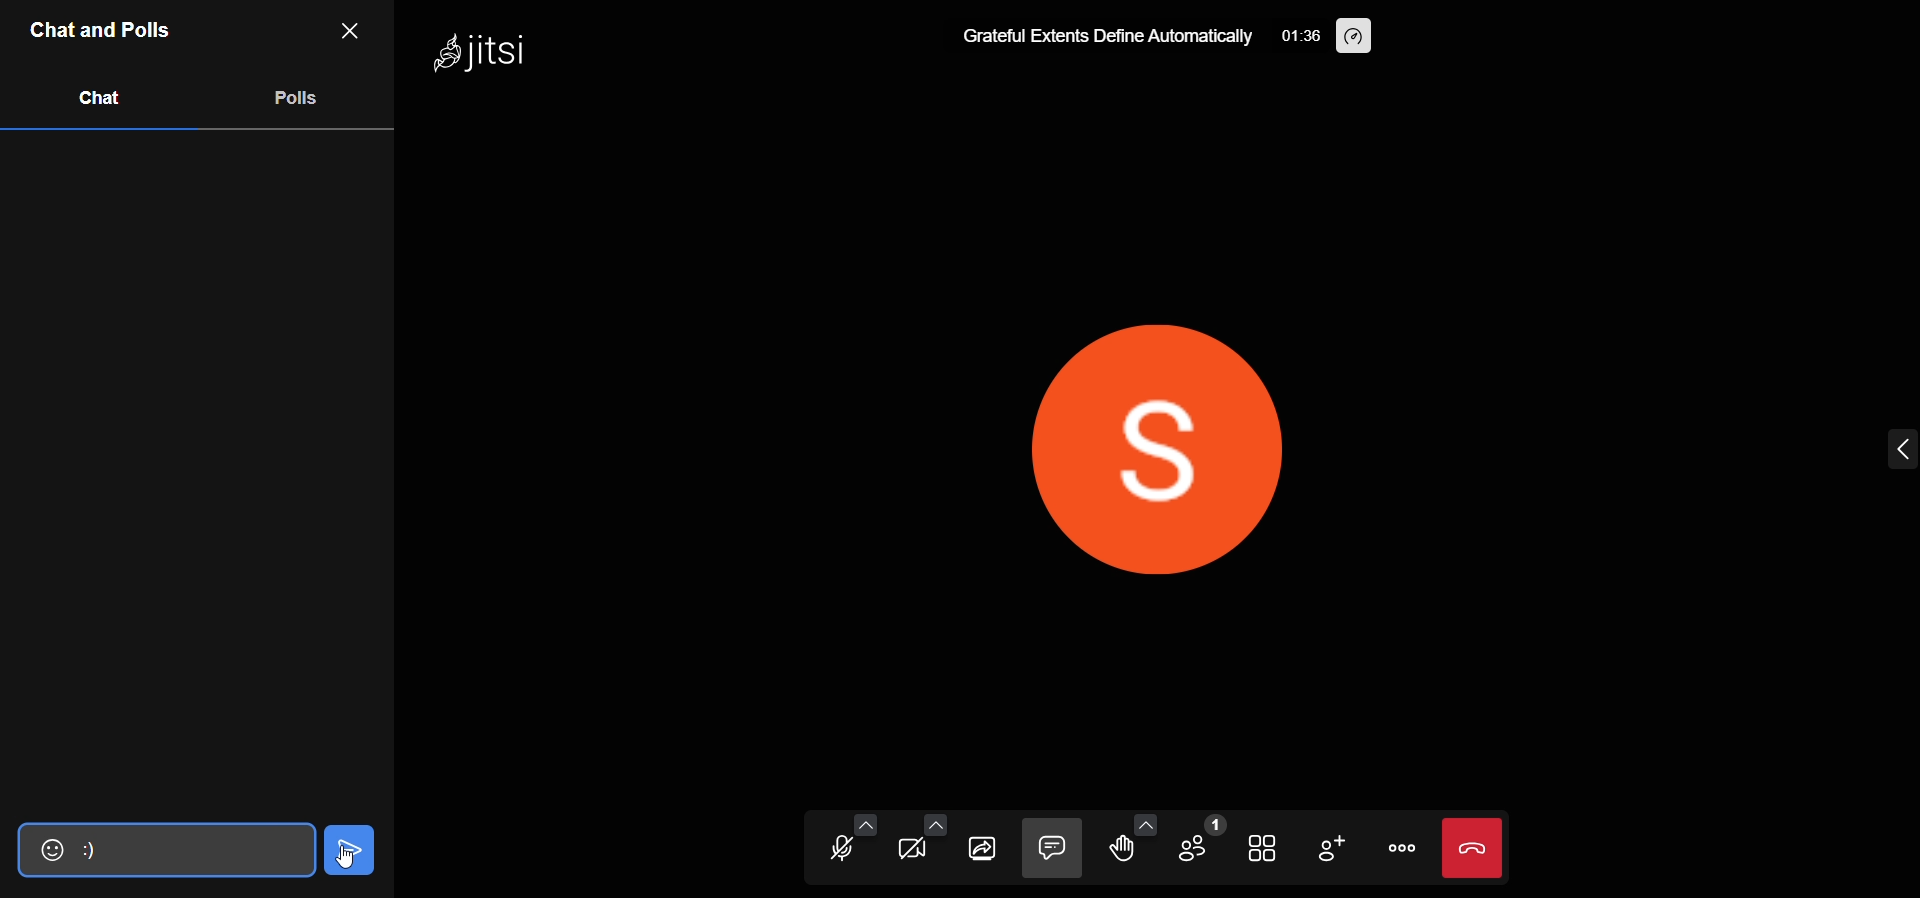 Image resolution: width=1920 pixels, height=898 pixels. Describe the element at coordinates (1476, 845) in the screenshot. I see `leave the meeting` at that location.